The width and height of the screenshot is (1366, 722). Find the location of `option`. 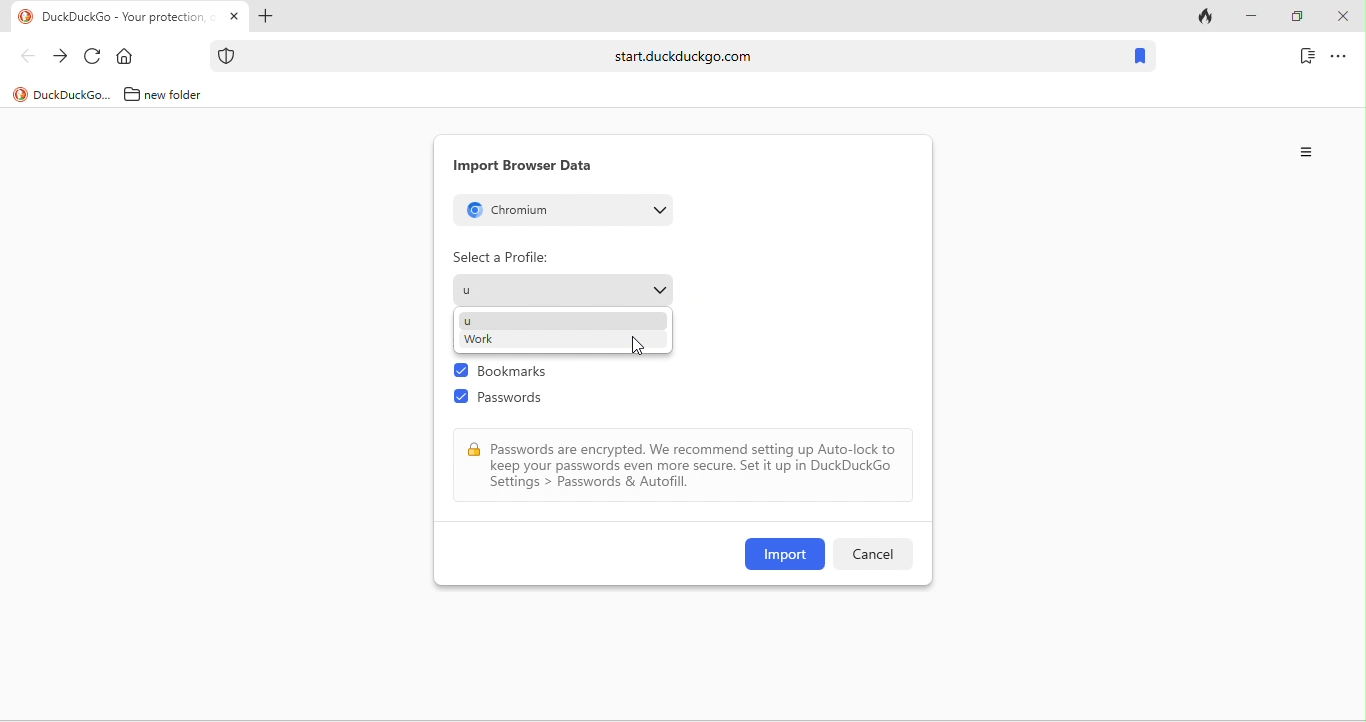

option is located at coordinates (1339, 55).